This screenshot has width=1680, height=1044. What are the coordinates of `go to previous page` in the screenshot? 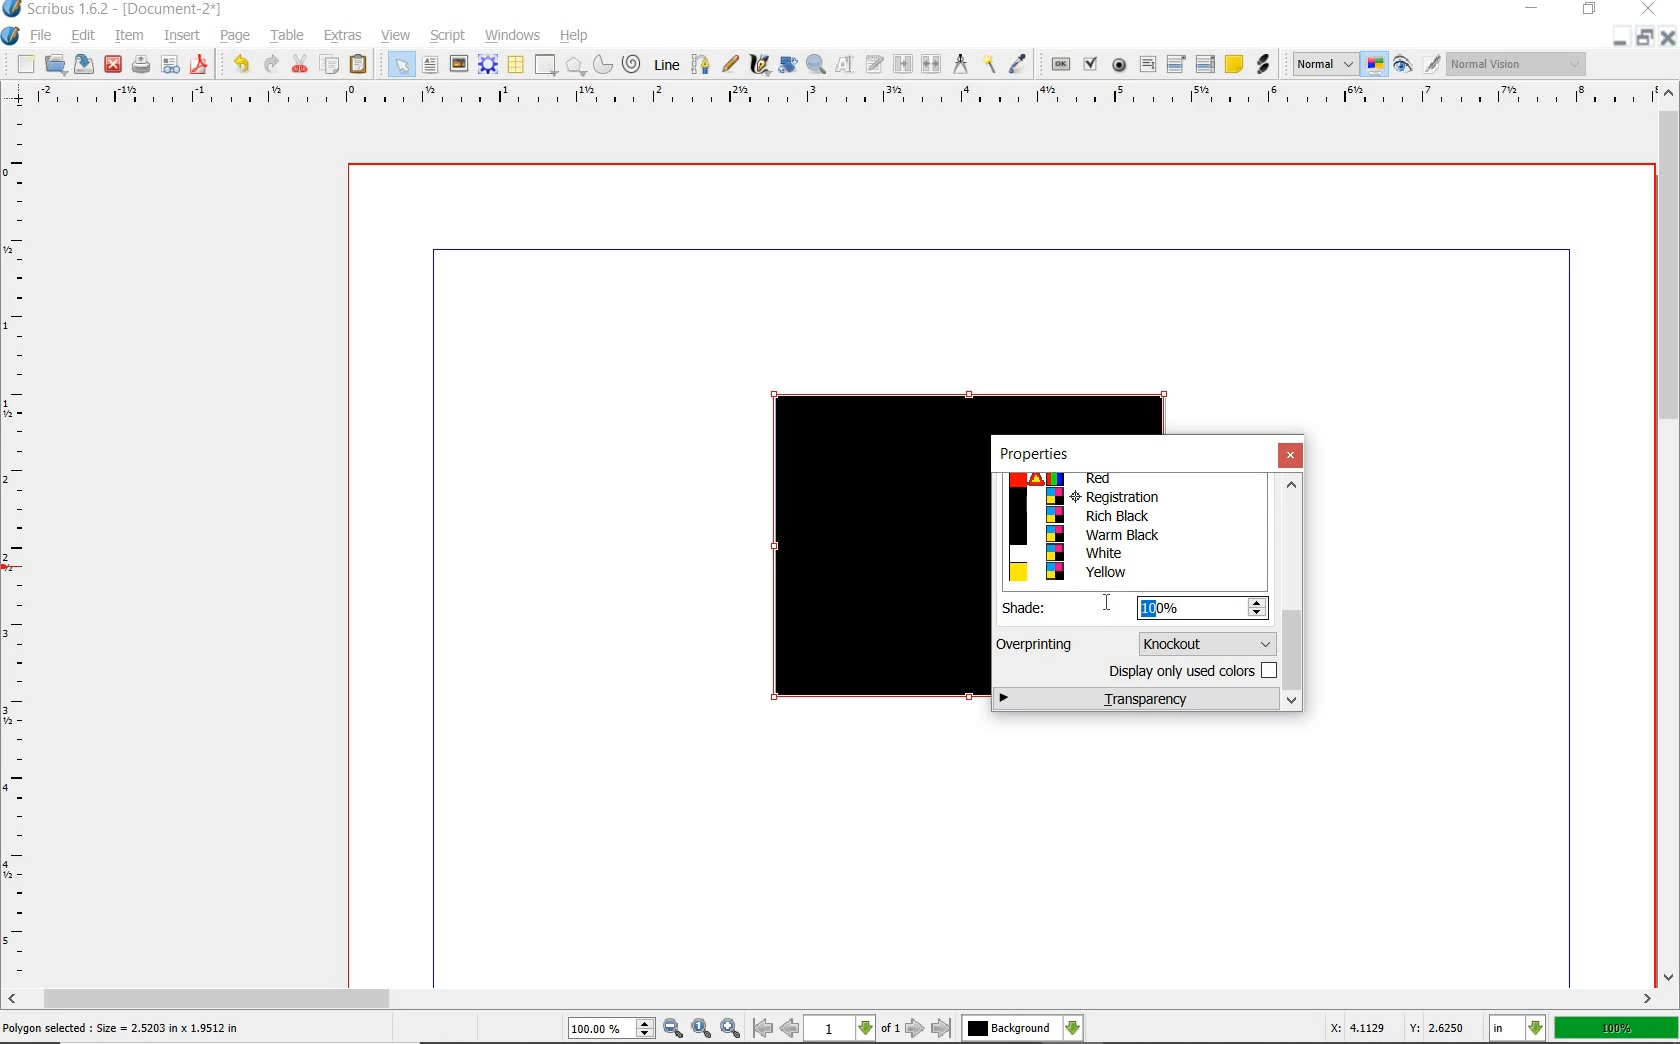 It's located at (790, 1029).